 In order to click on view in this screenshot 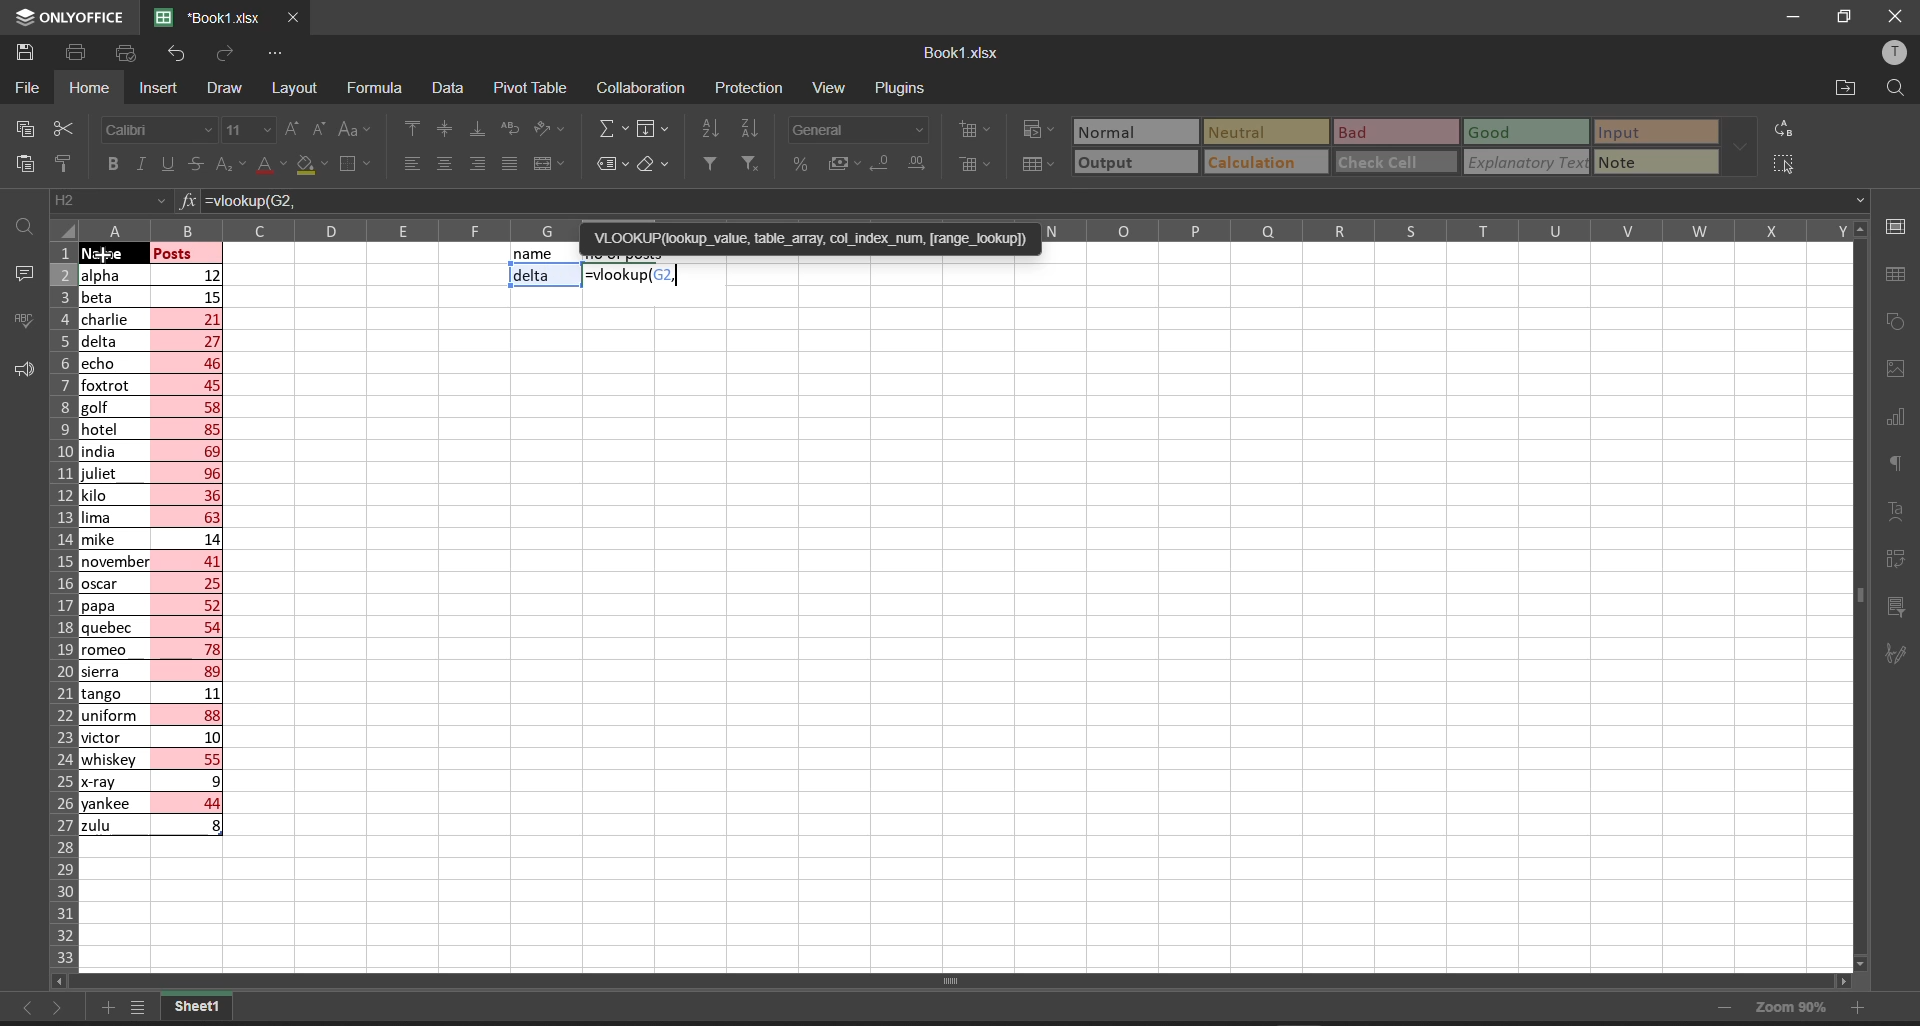, I will do `click(829, 89)`.